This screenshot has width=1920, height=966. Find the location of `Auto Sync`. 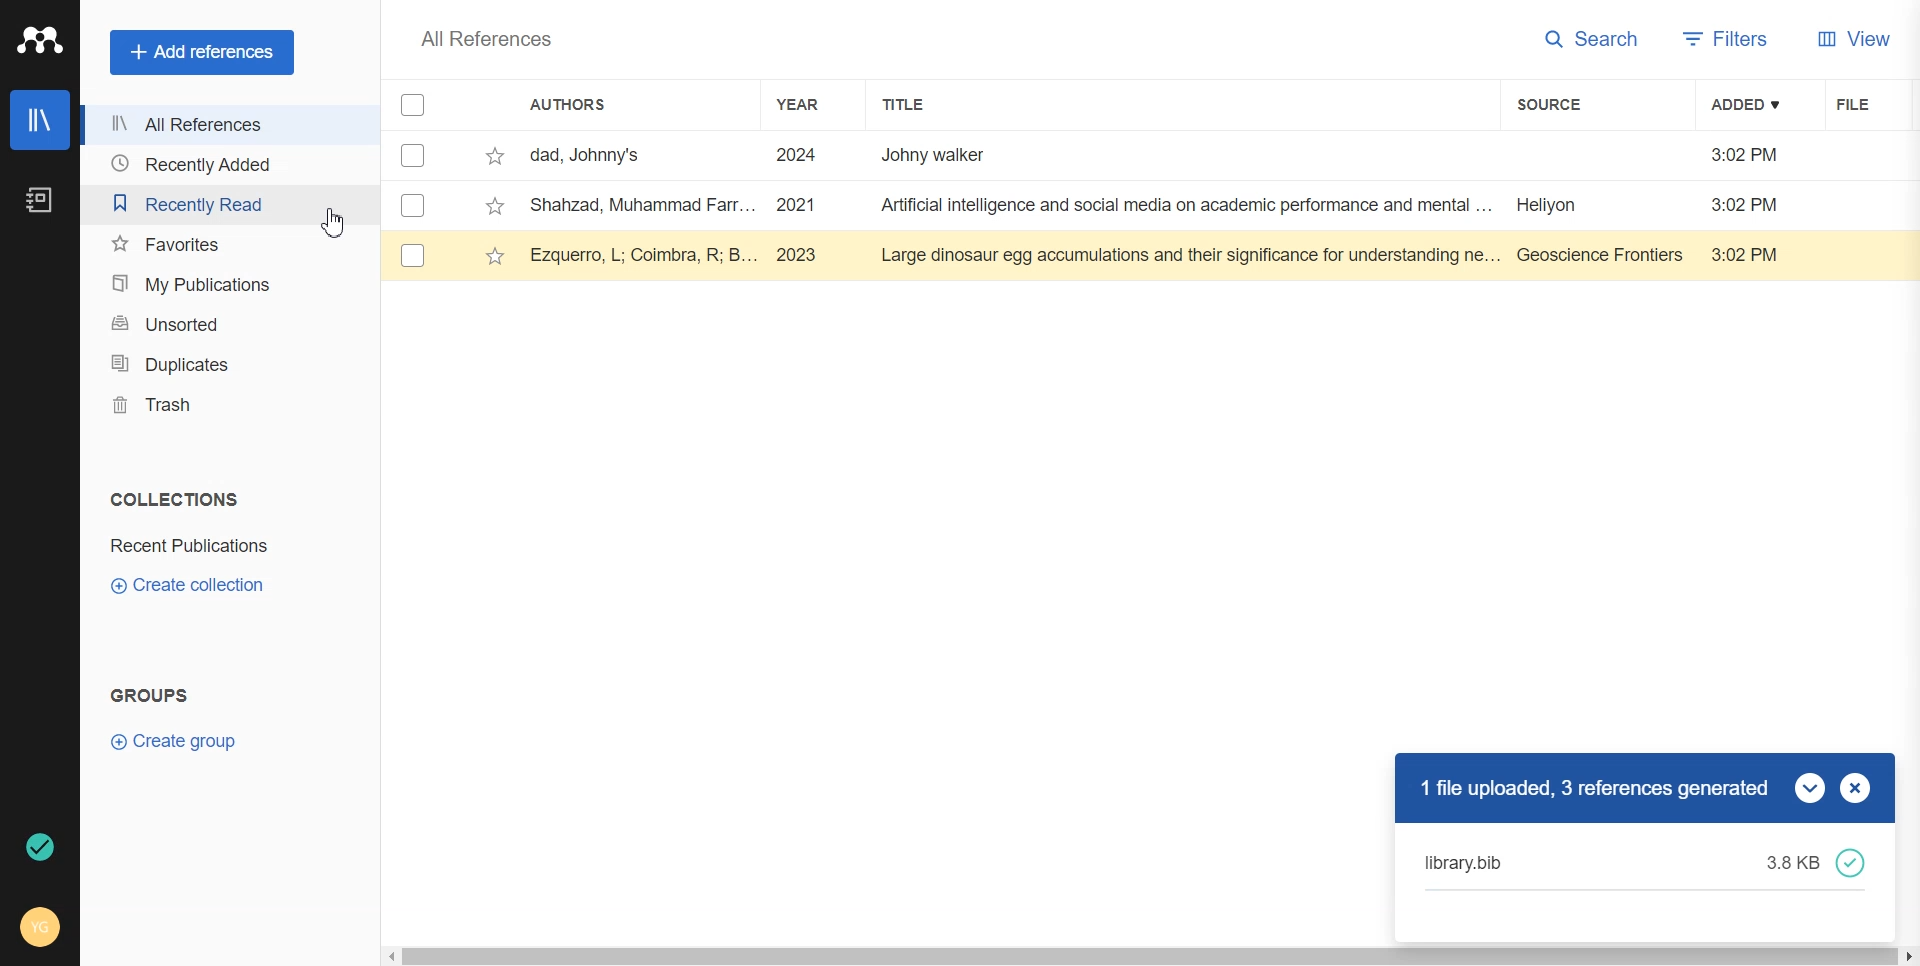

Auto Sync is located at coordinates (37, 846).